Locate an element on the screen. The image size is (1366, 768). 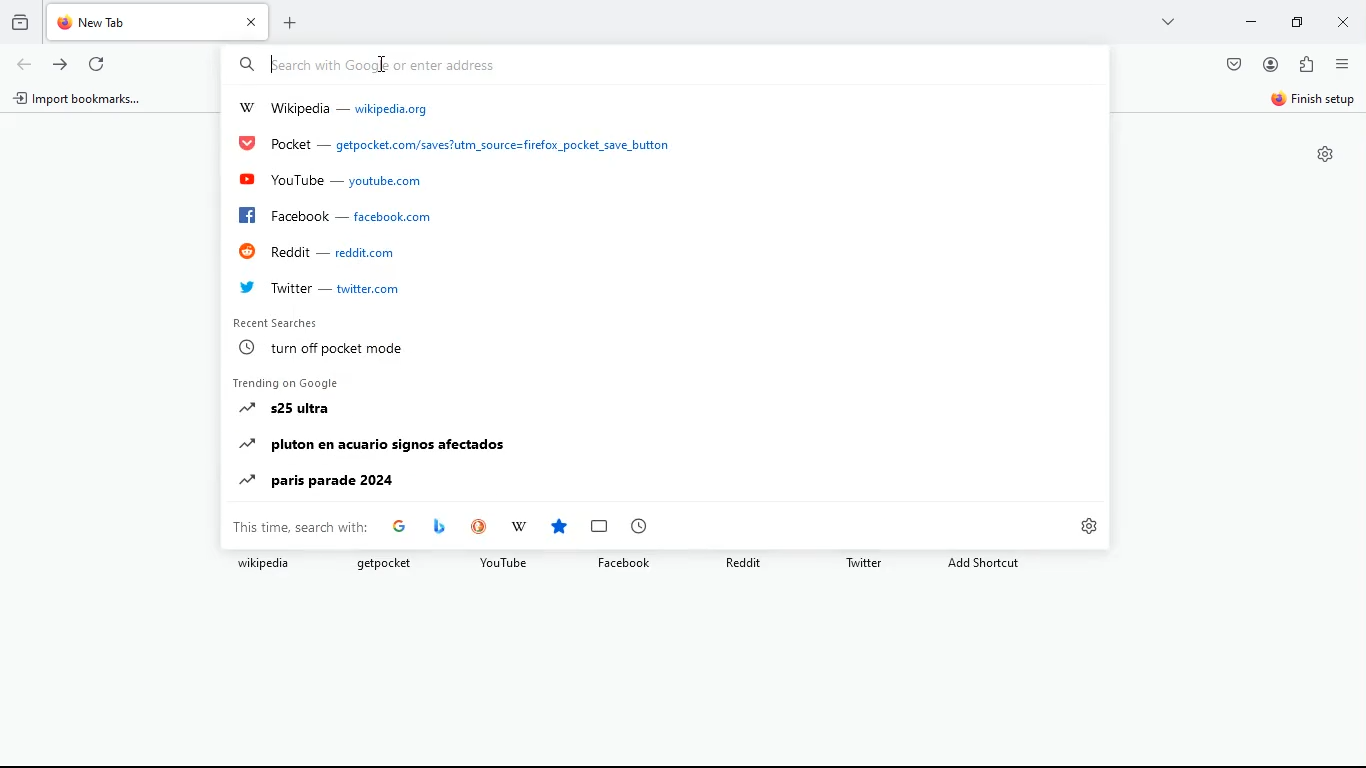
finish setup is located at coordinates (1314, 102).